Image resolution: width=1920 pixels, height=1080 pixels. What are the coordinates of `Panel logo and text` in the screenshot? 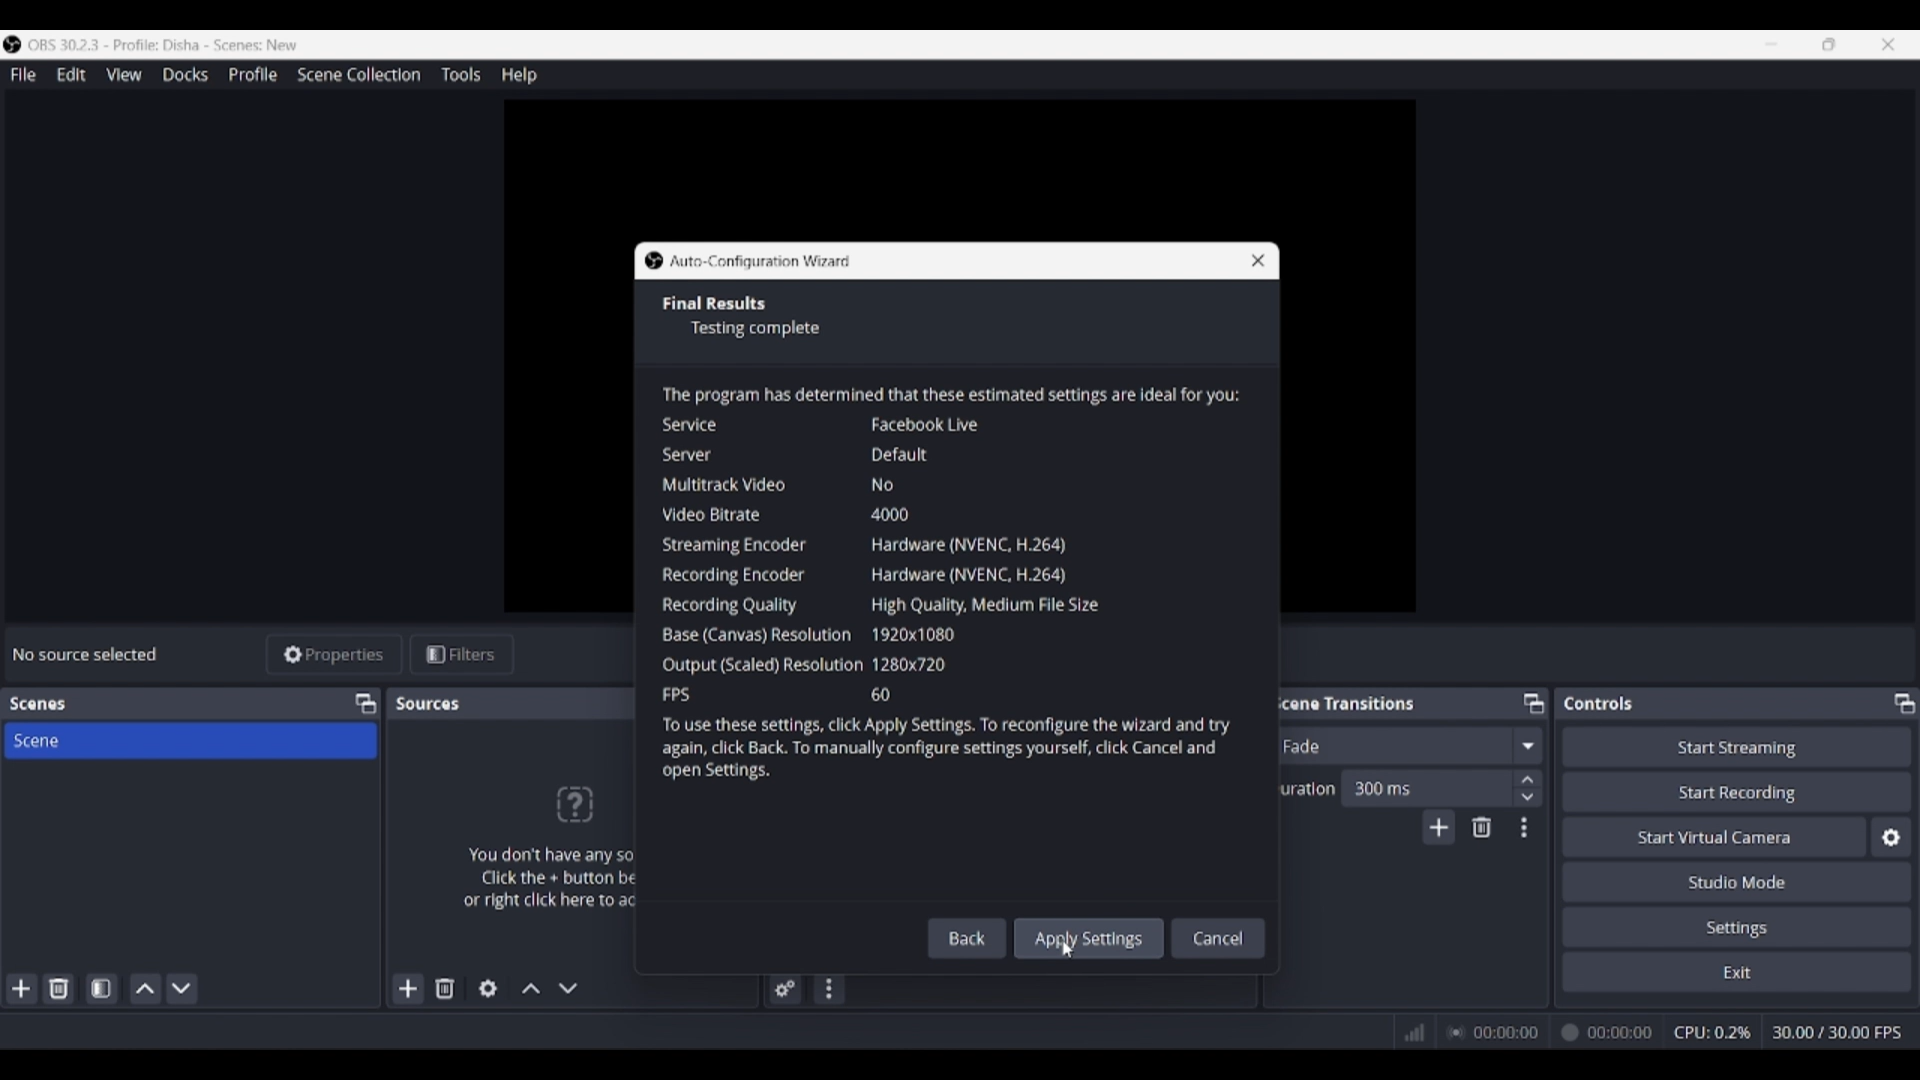 It's located at (540, 846).